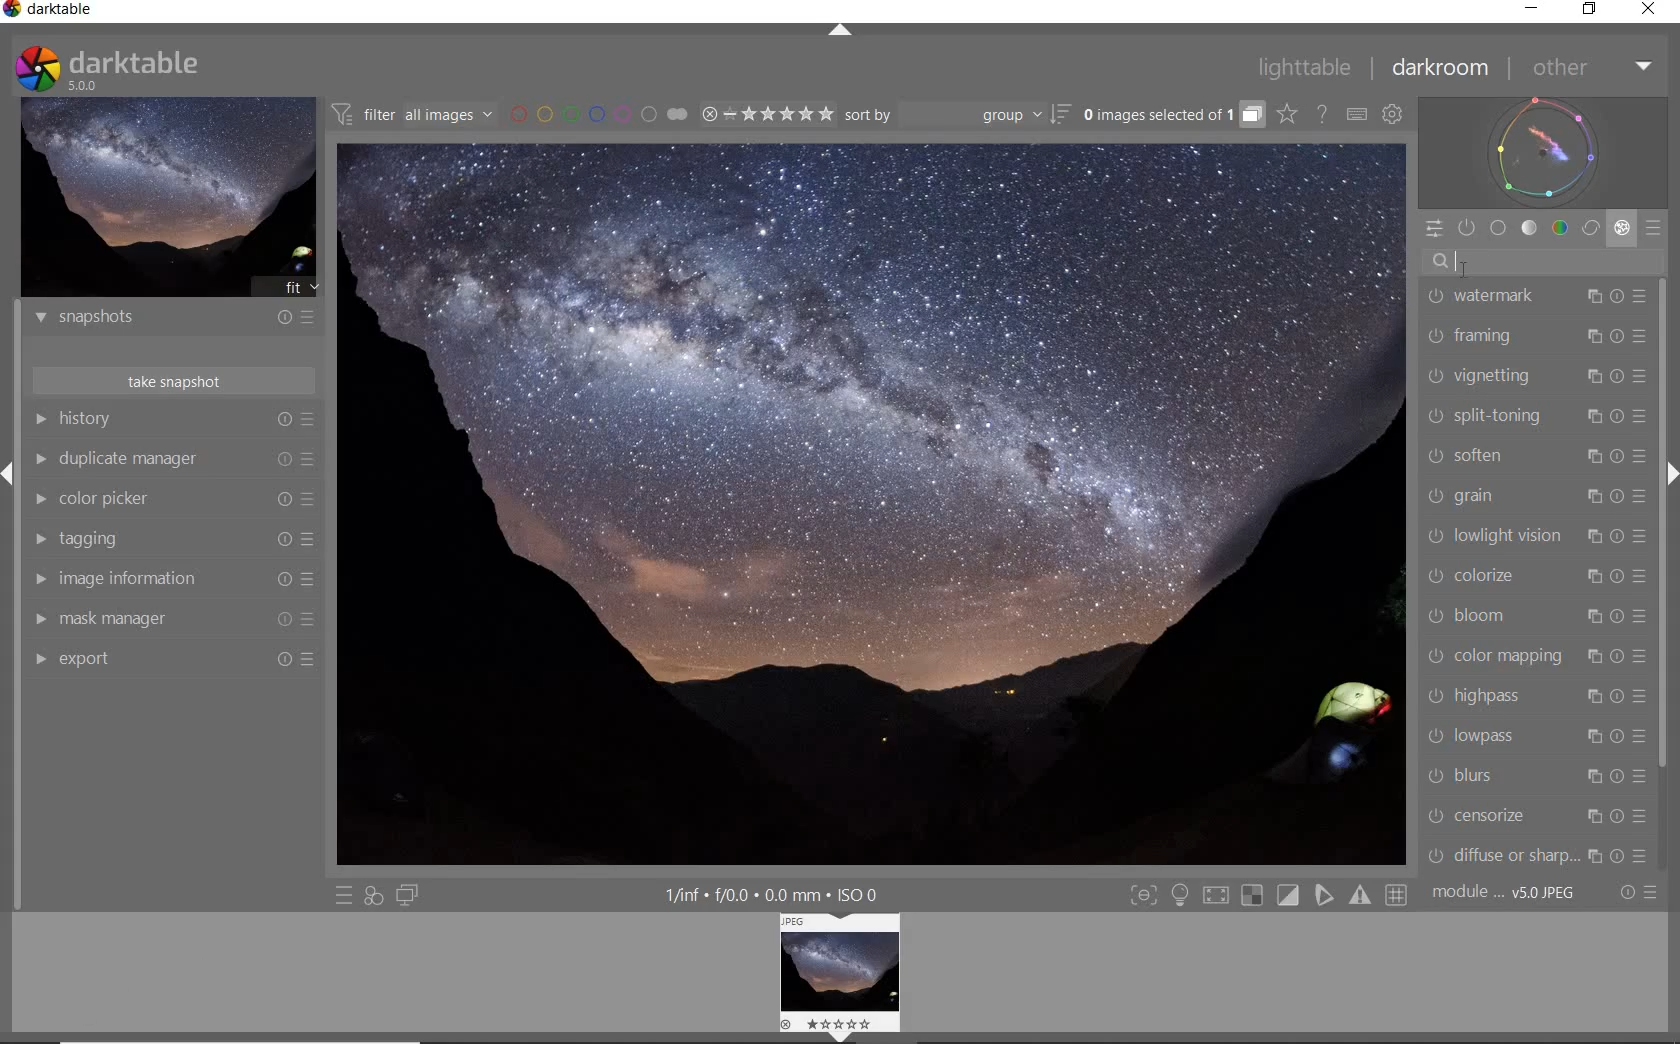  Describe the element at coordinates (598, 114) in the screenshot. I see `FILTER BY IMAGE COLOR LABEL` at that location.